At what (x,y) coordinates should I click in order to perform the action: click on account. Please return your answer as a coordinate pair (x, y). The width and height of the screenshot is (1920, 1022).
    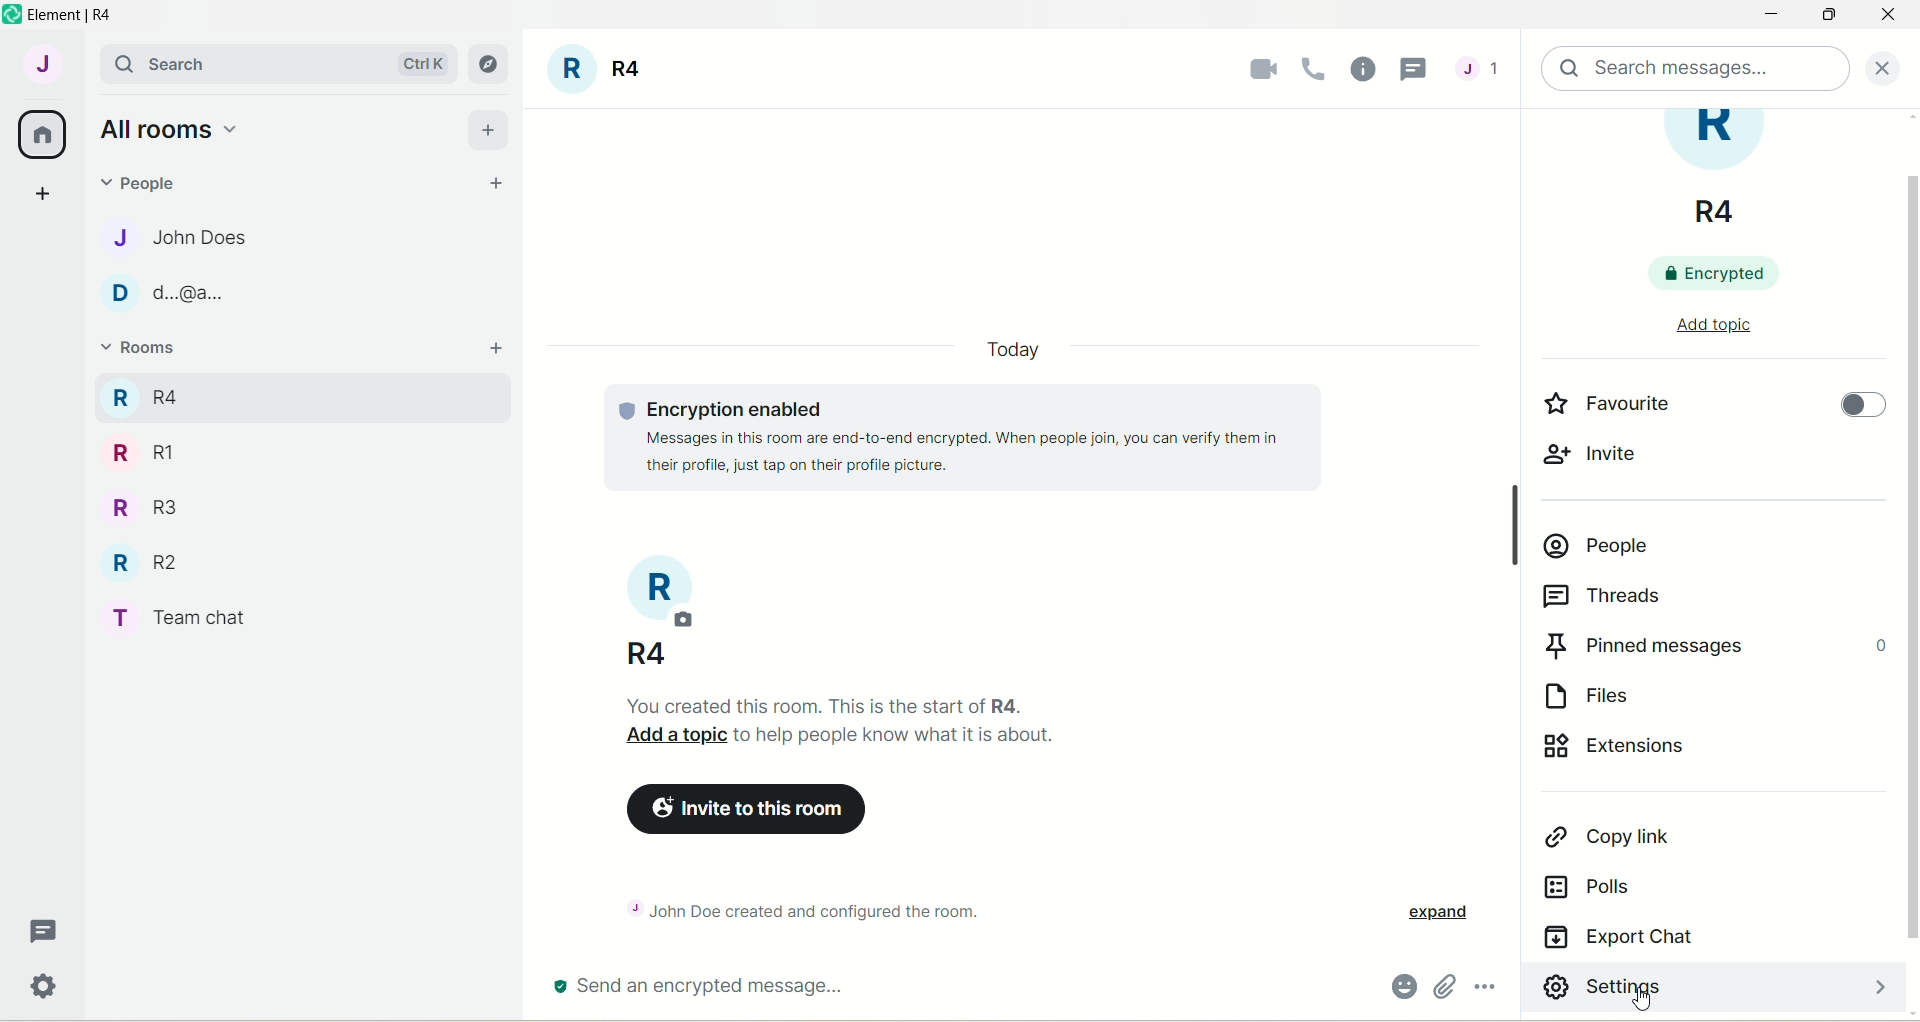
    Looking at the image, I should click on (41, 63).